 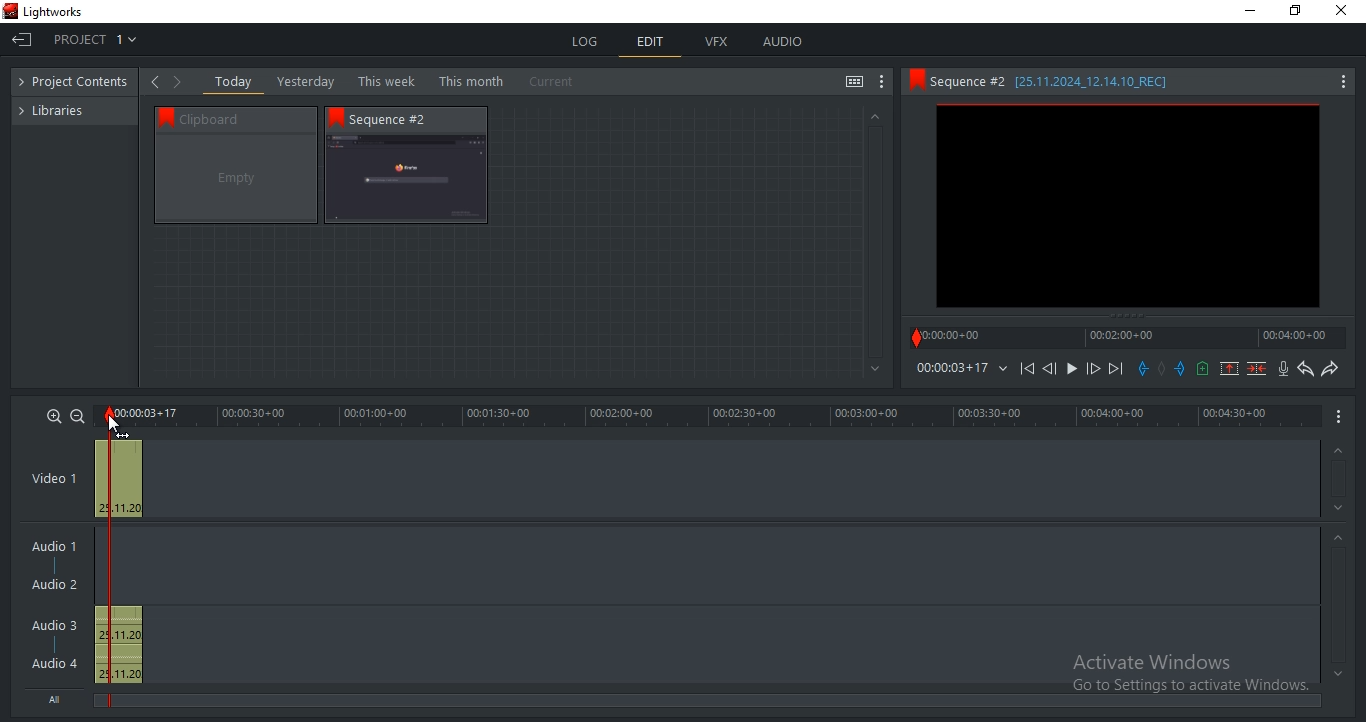 What do you see at coordinates (1329, 368) in the screenshot?
I see `redo` at bounding box center [1329, 368].